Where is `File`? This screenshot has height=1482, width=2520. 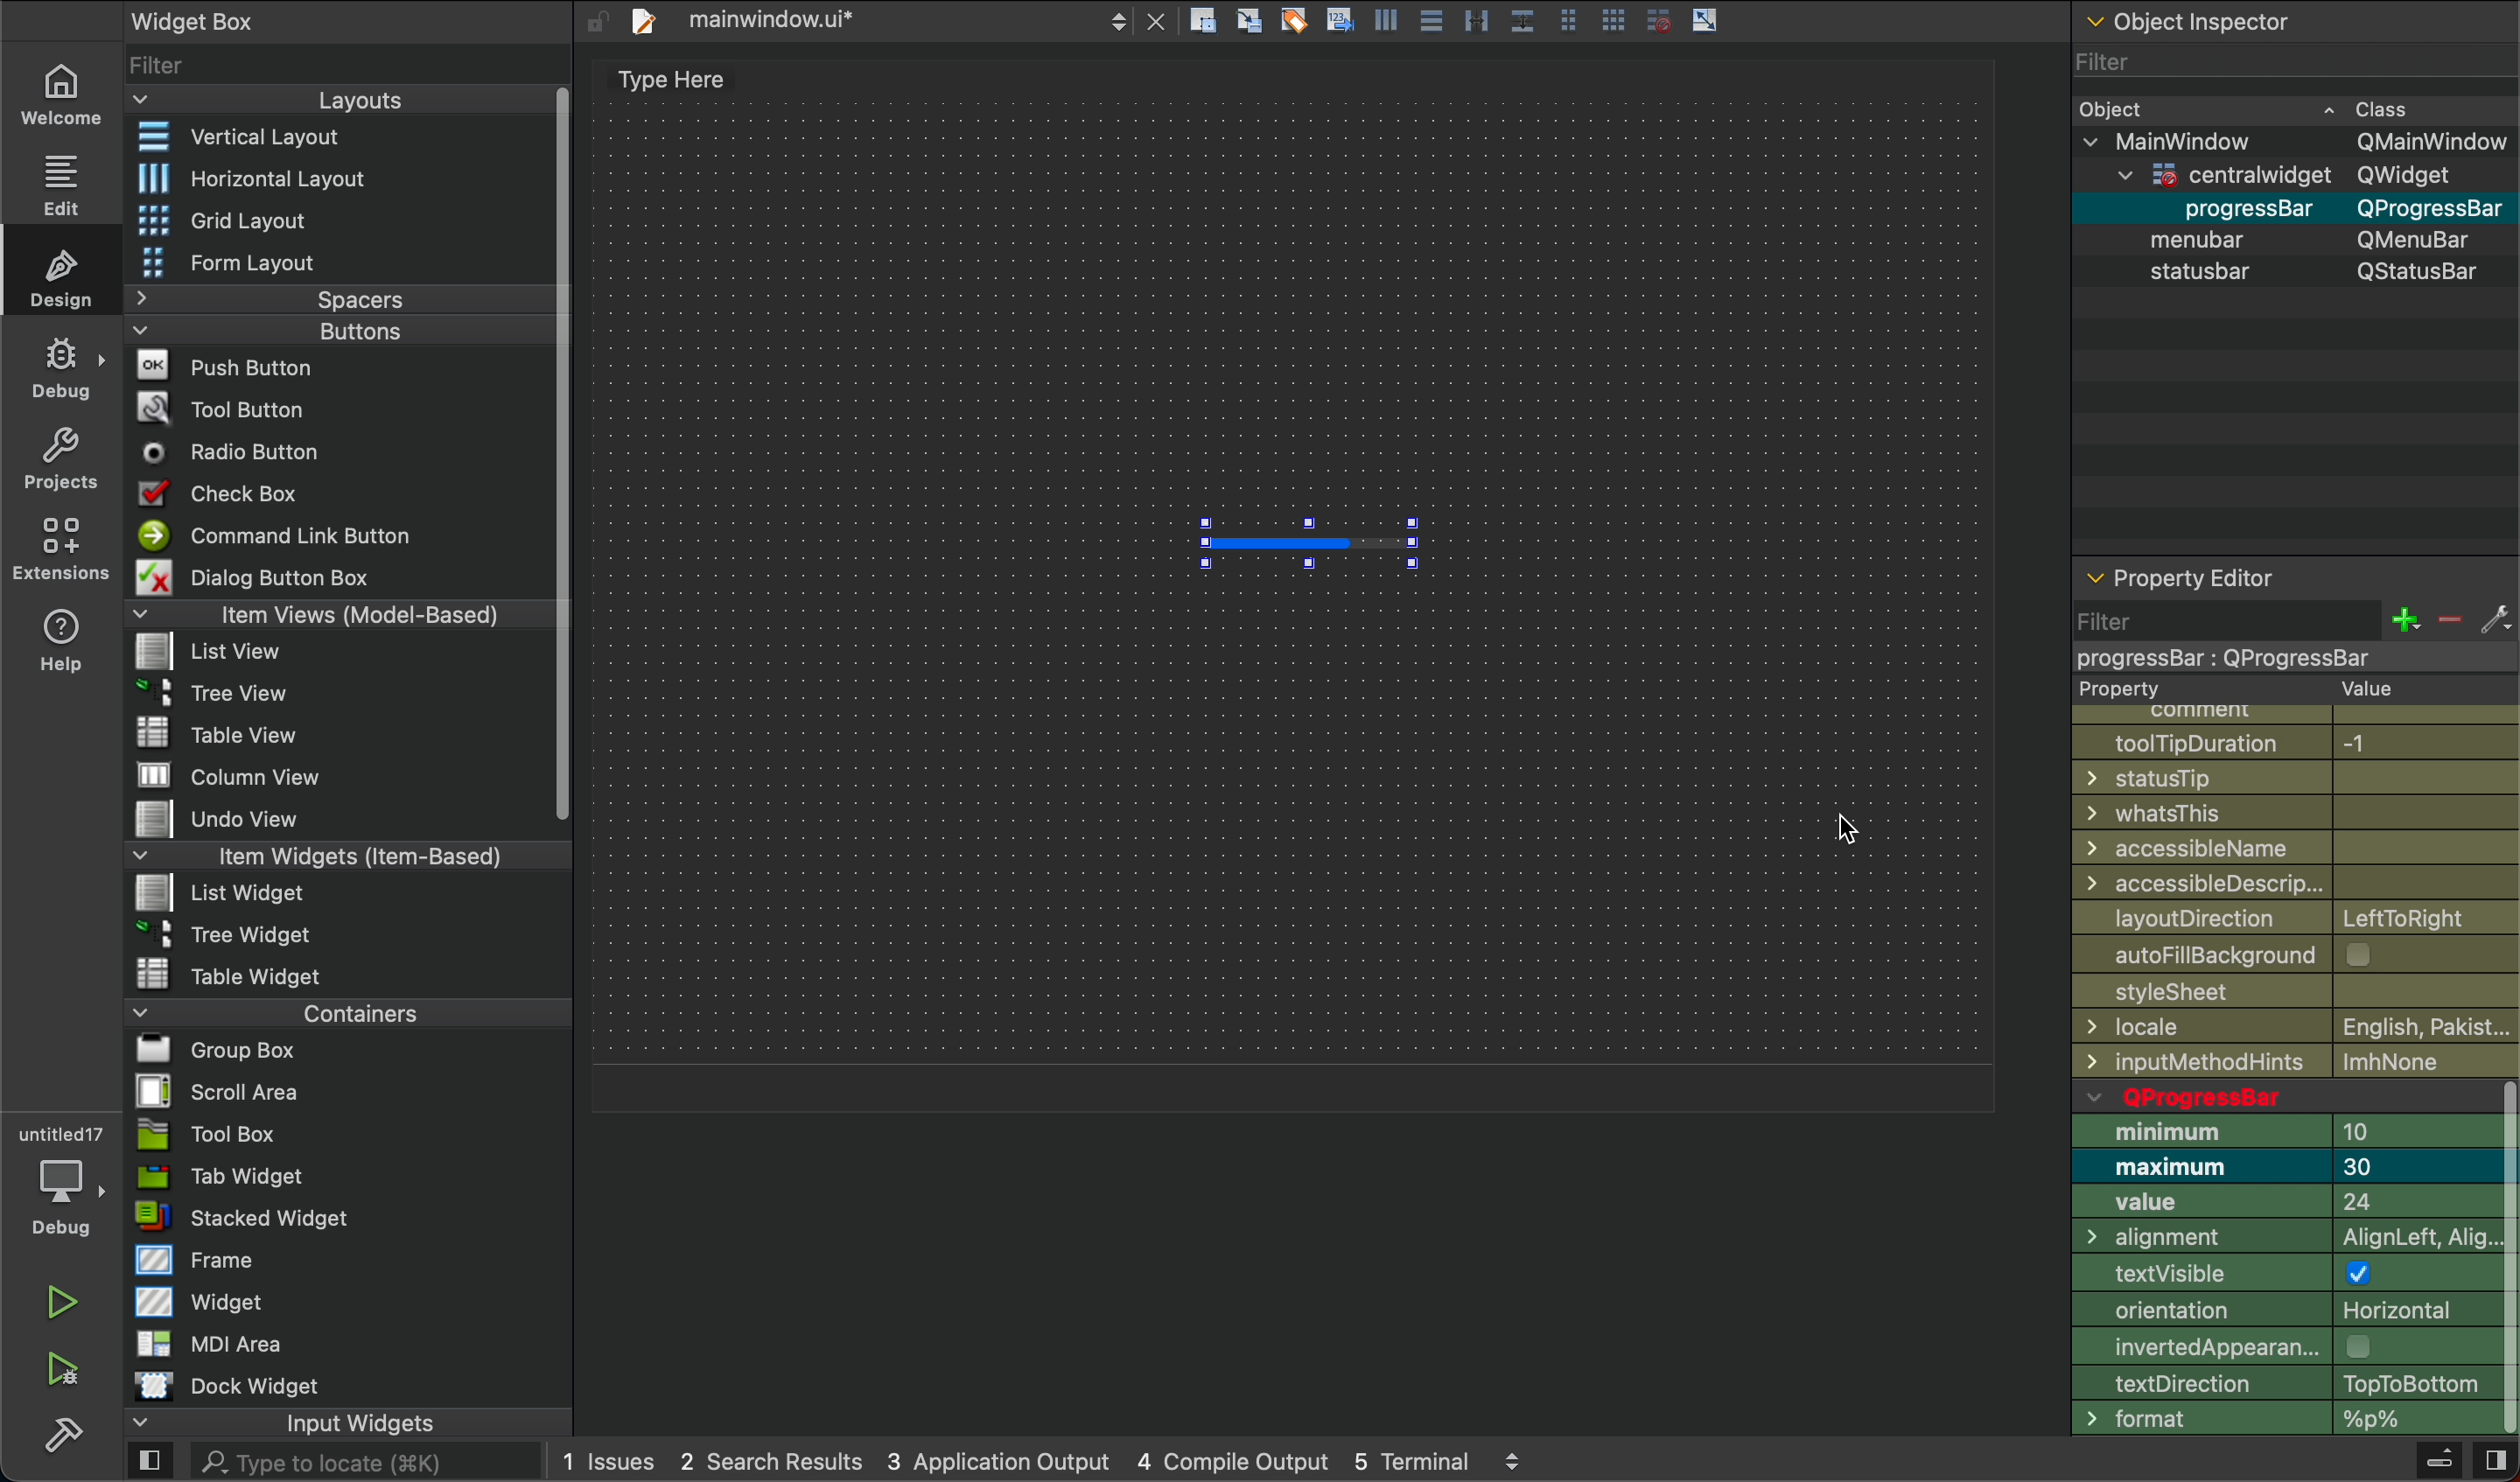 File is located at coordinates (231, 932).